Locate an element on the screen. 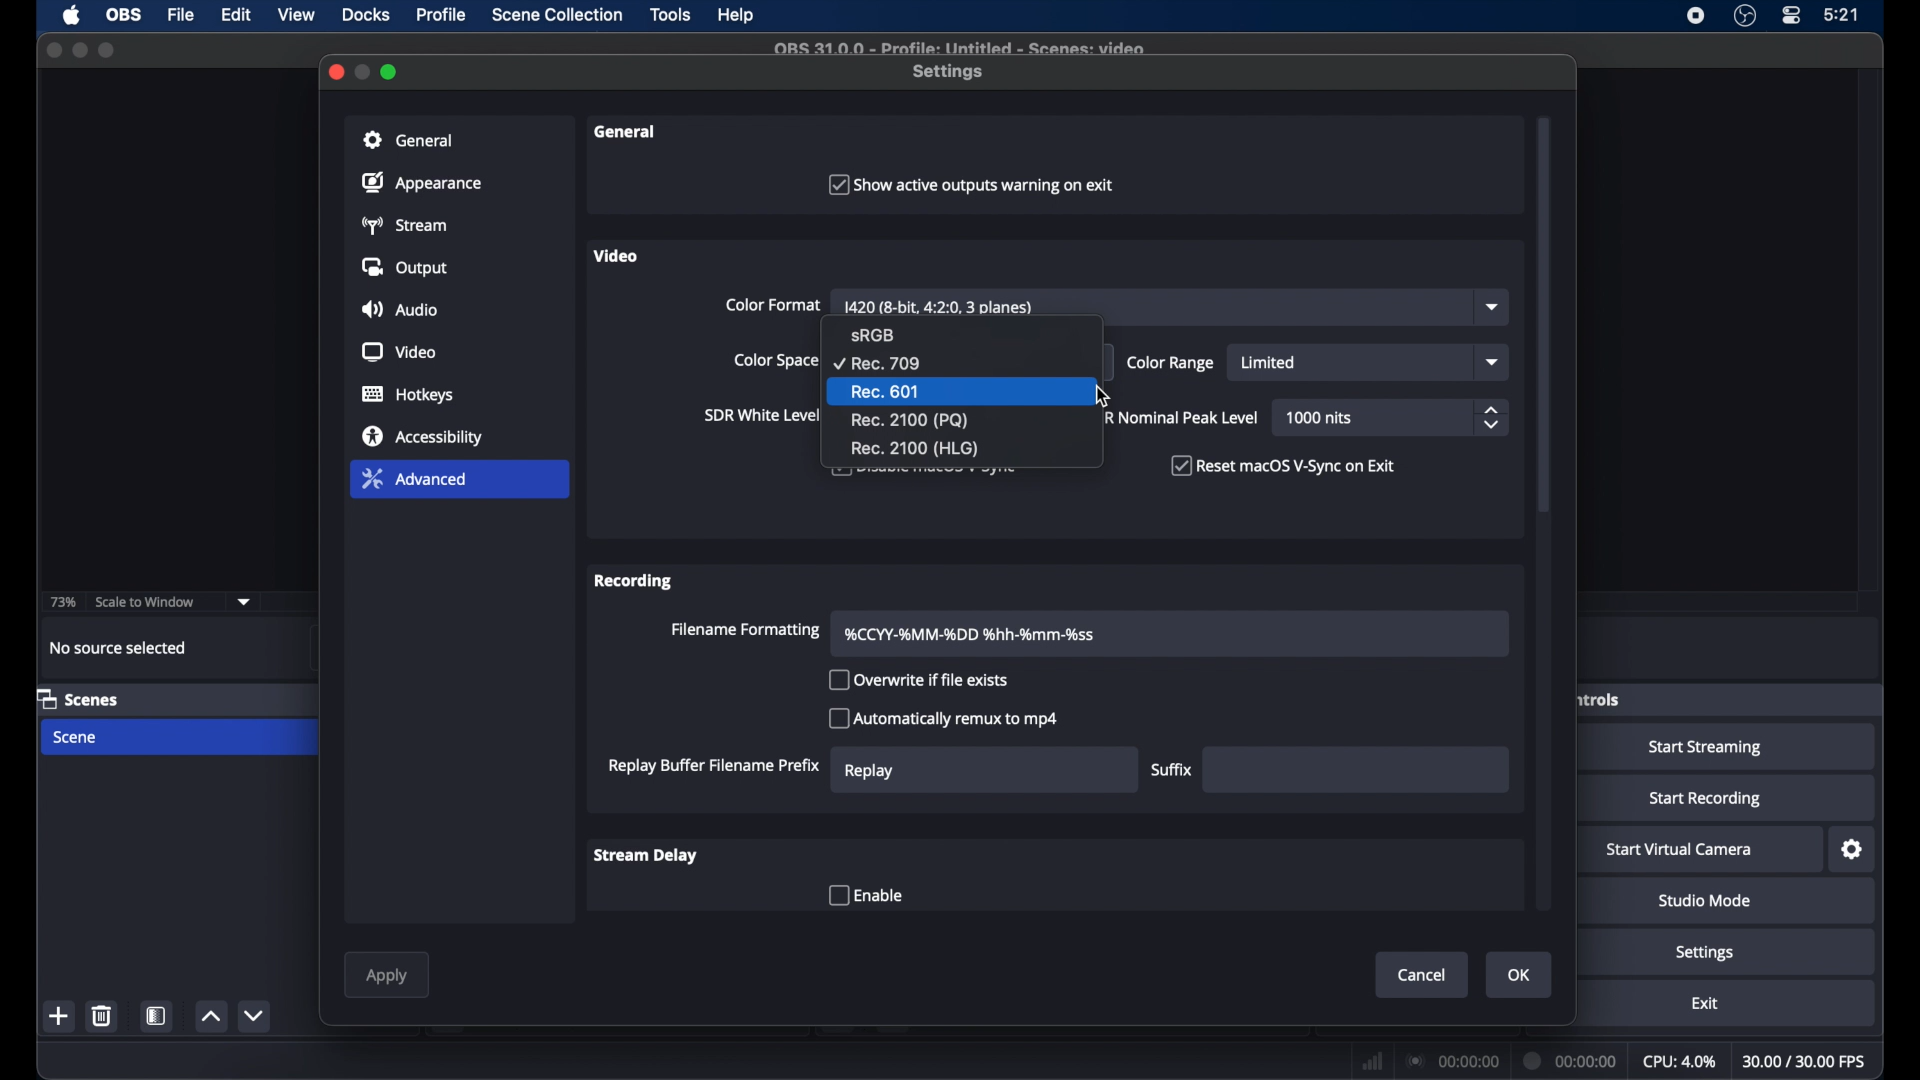  settings is located at coordinates (947, 73).